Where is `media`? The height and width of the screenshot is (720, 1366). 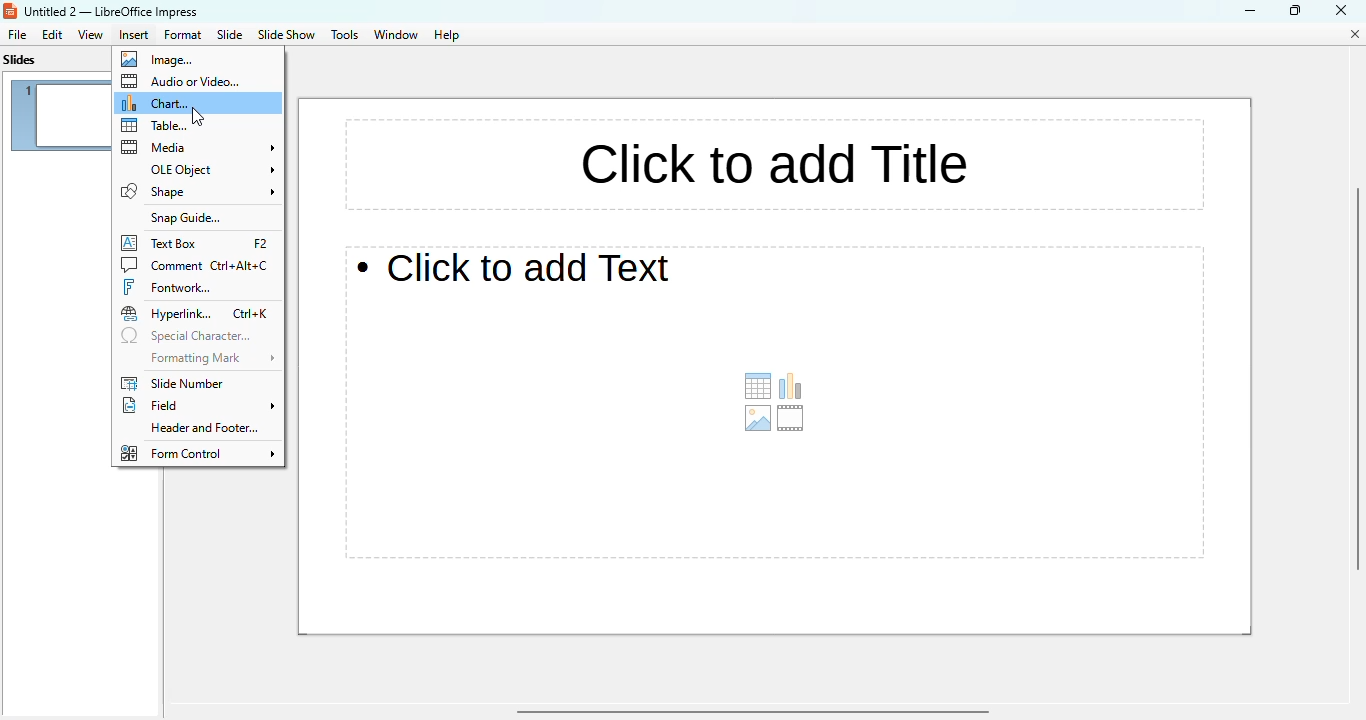 media is located at coordinates (199, 147).